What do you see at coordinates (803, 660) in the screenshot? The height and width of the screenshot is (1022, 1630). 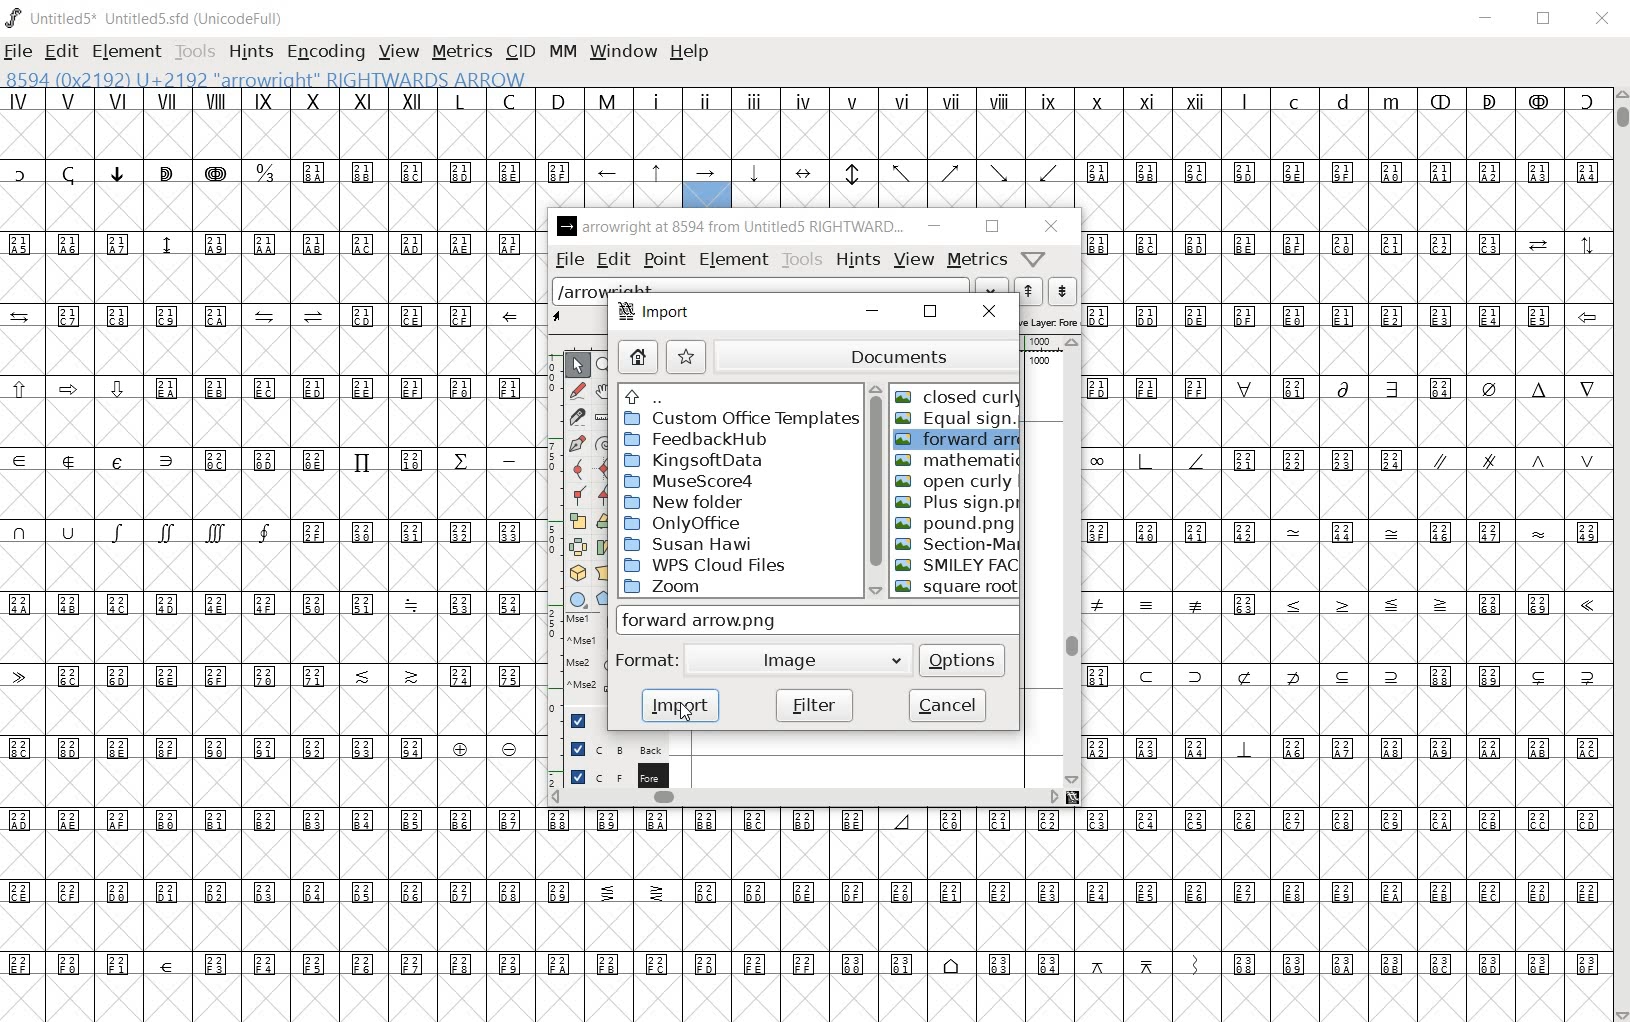 I see `Image` at bounding box center [803, 660].